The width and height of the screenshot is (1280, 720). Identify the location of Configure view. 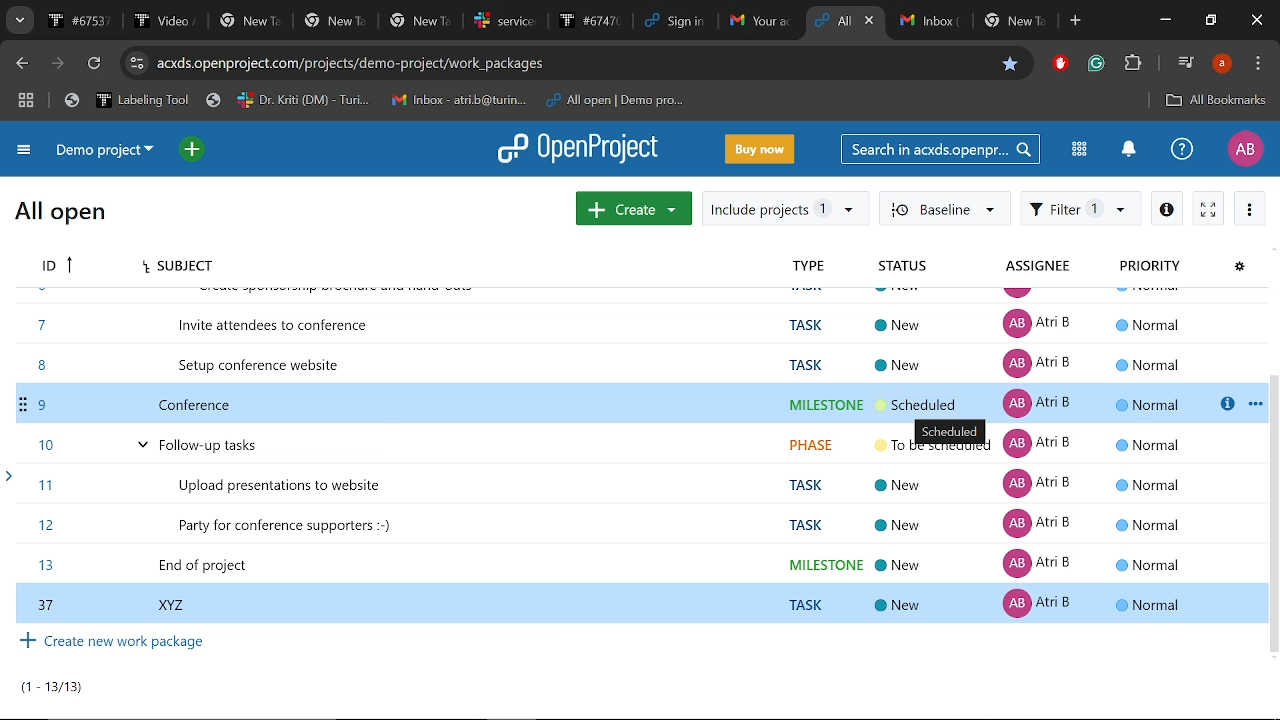
(1241, 265).